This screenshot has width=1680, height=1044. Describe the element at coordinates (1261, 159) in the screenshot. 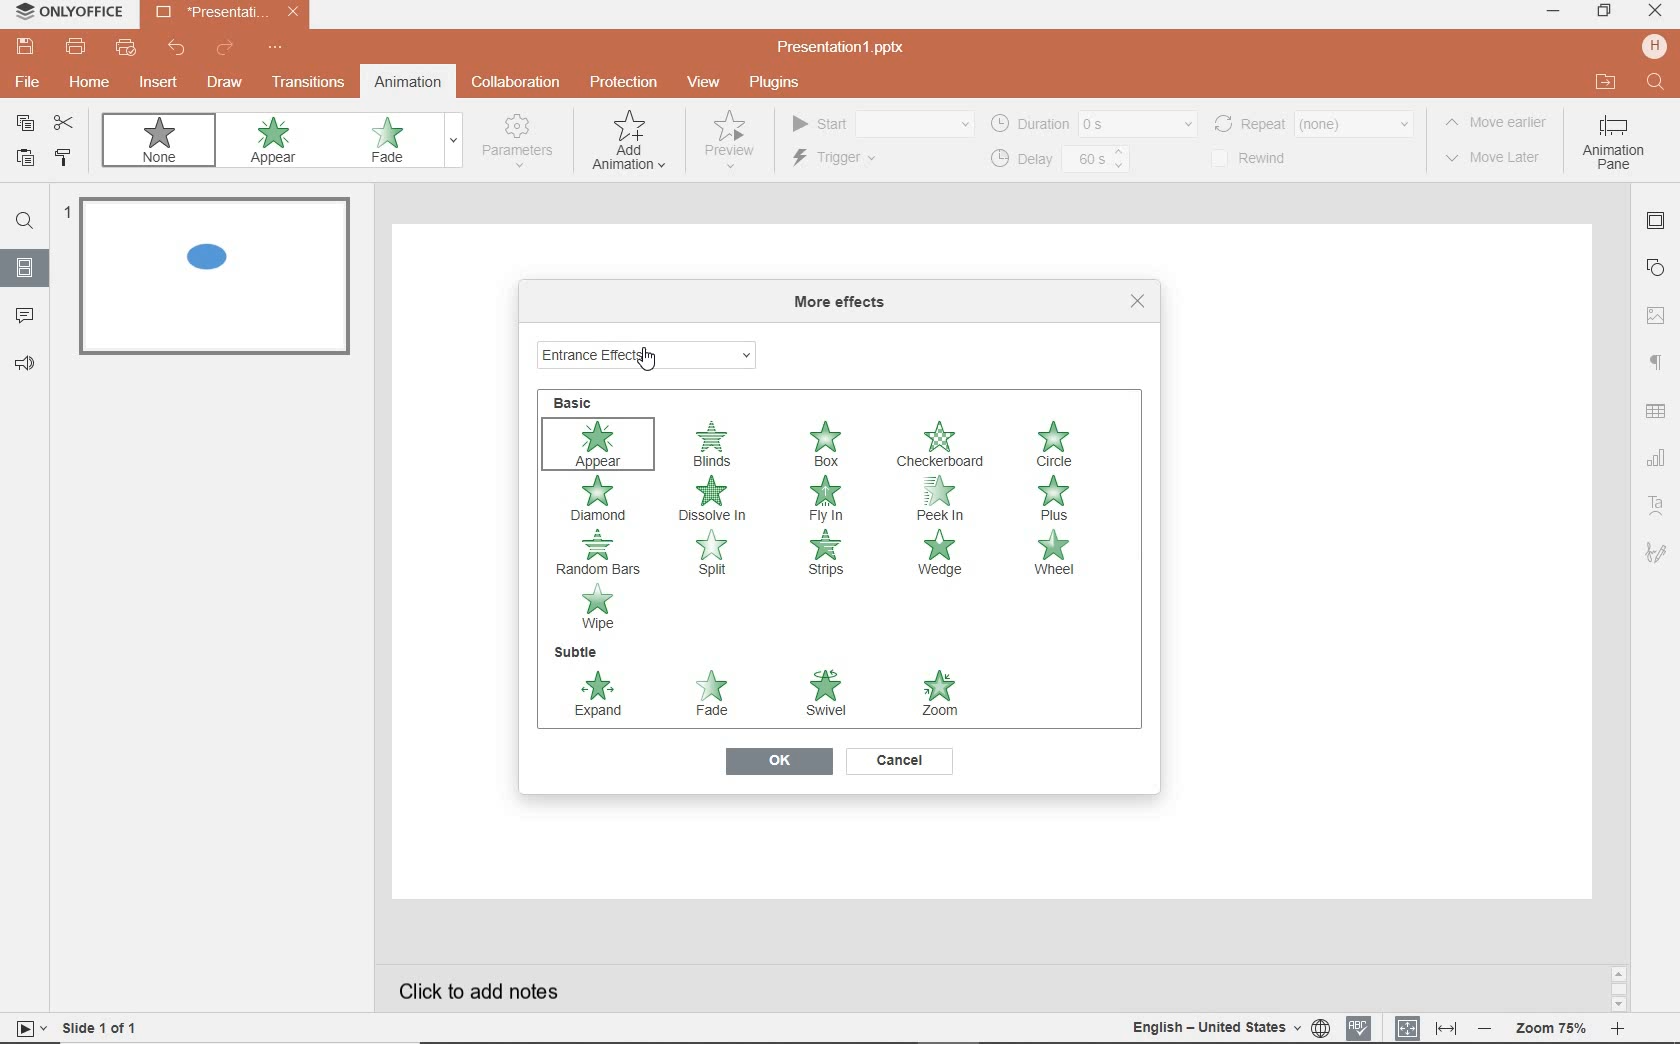

I see `rewind` at that location.